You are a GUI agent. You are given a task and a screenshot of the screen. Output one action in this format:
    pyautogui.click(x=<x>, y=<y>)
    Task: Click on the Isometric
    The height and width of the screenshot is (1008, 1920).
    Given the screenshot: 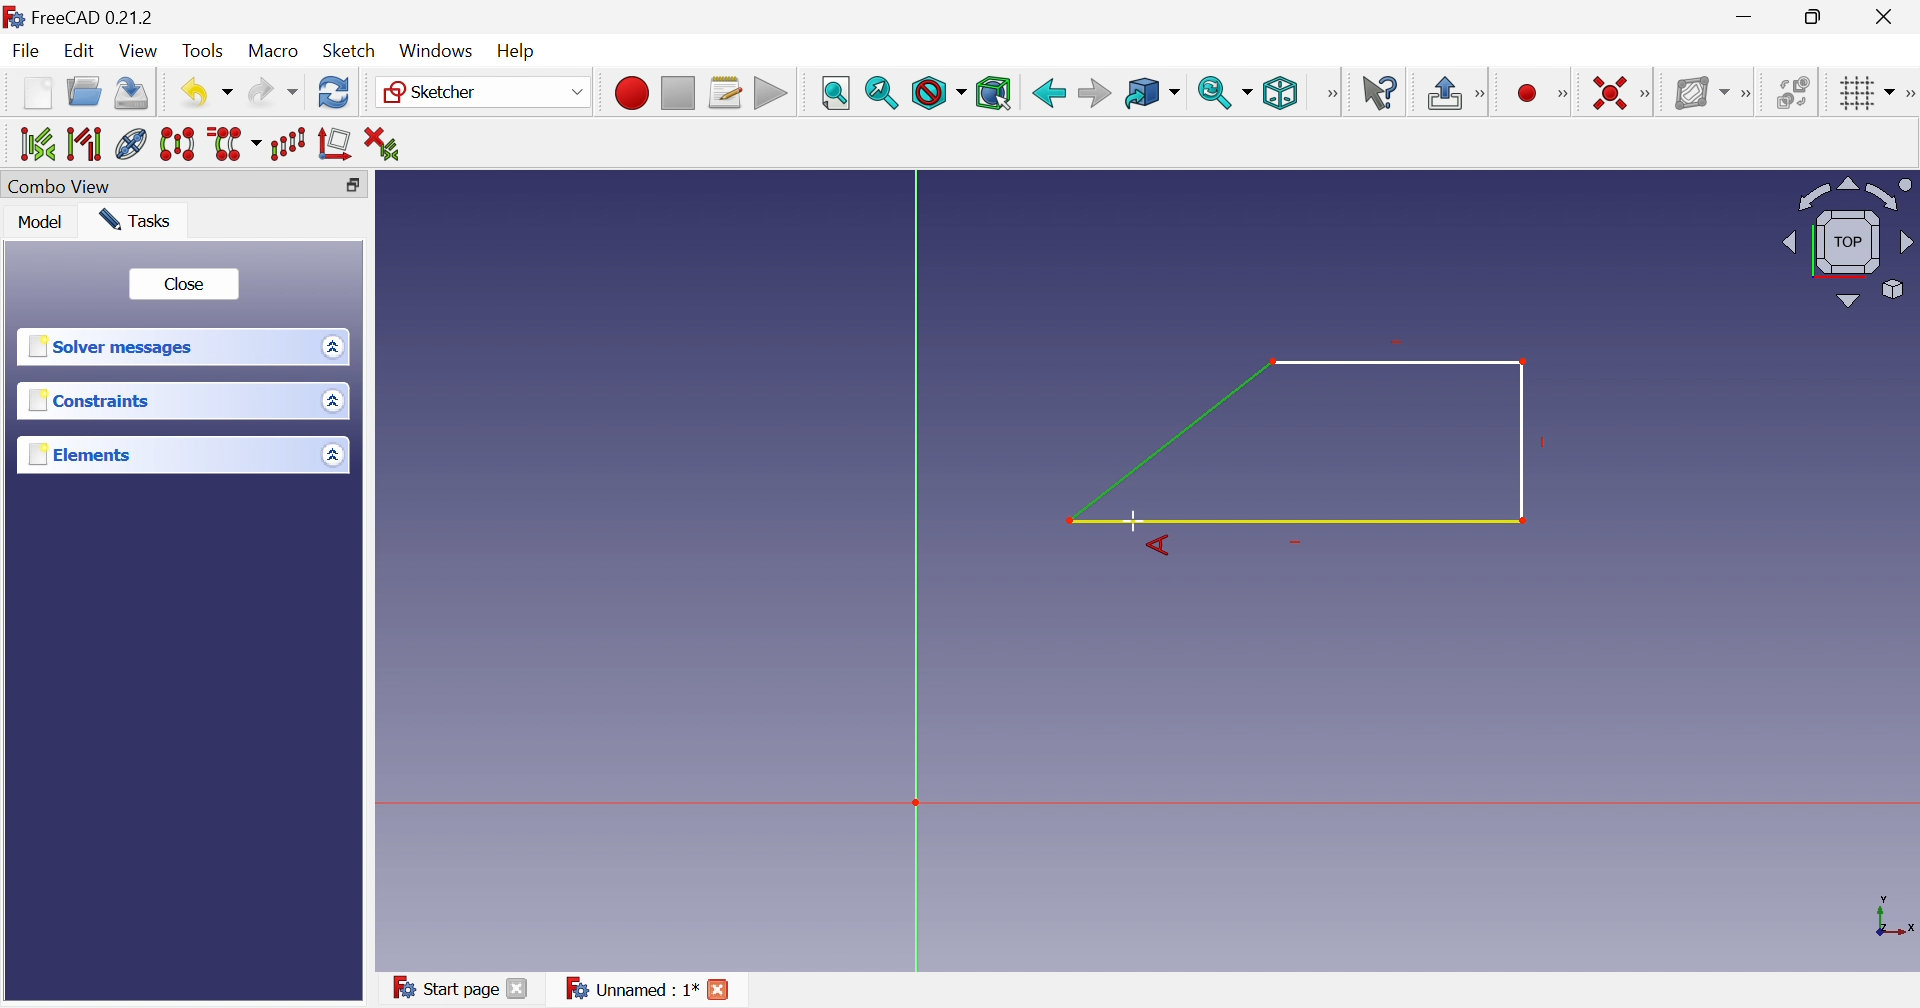 What is the action you would take?
    pyautogui.click(x=1282, y=93)
    